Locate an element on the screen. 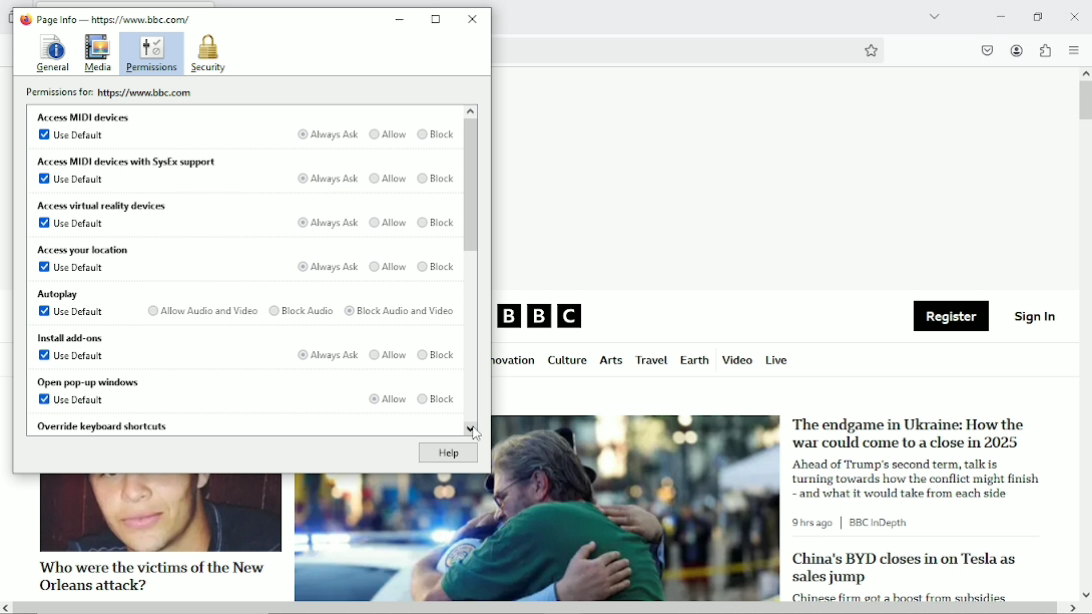 This screenshot has height=614, width=1092. Register is located at coordinates (951, 317).